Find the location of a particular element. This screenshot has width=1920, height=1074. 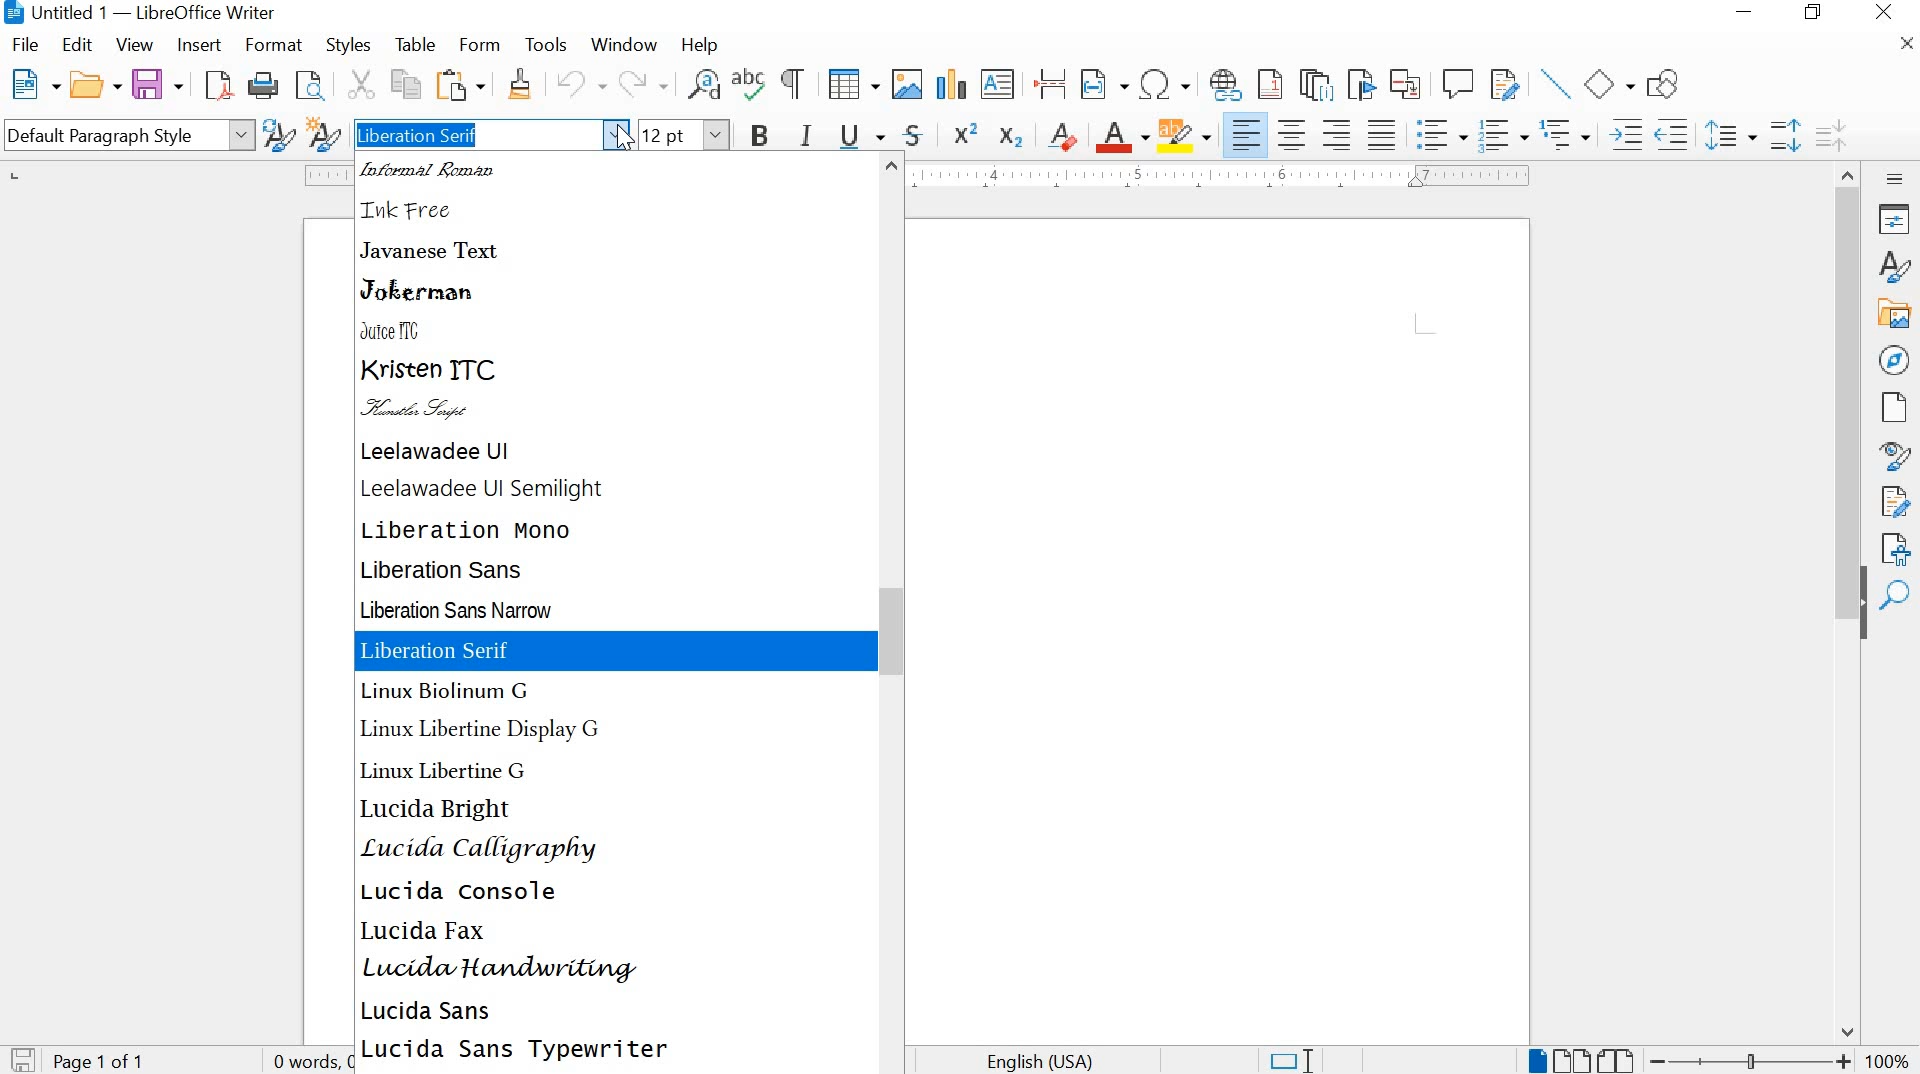

PAGE is located at coordinates (1891, 407).